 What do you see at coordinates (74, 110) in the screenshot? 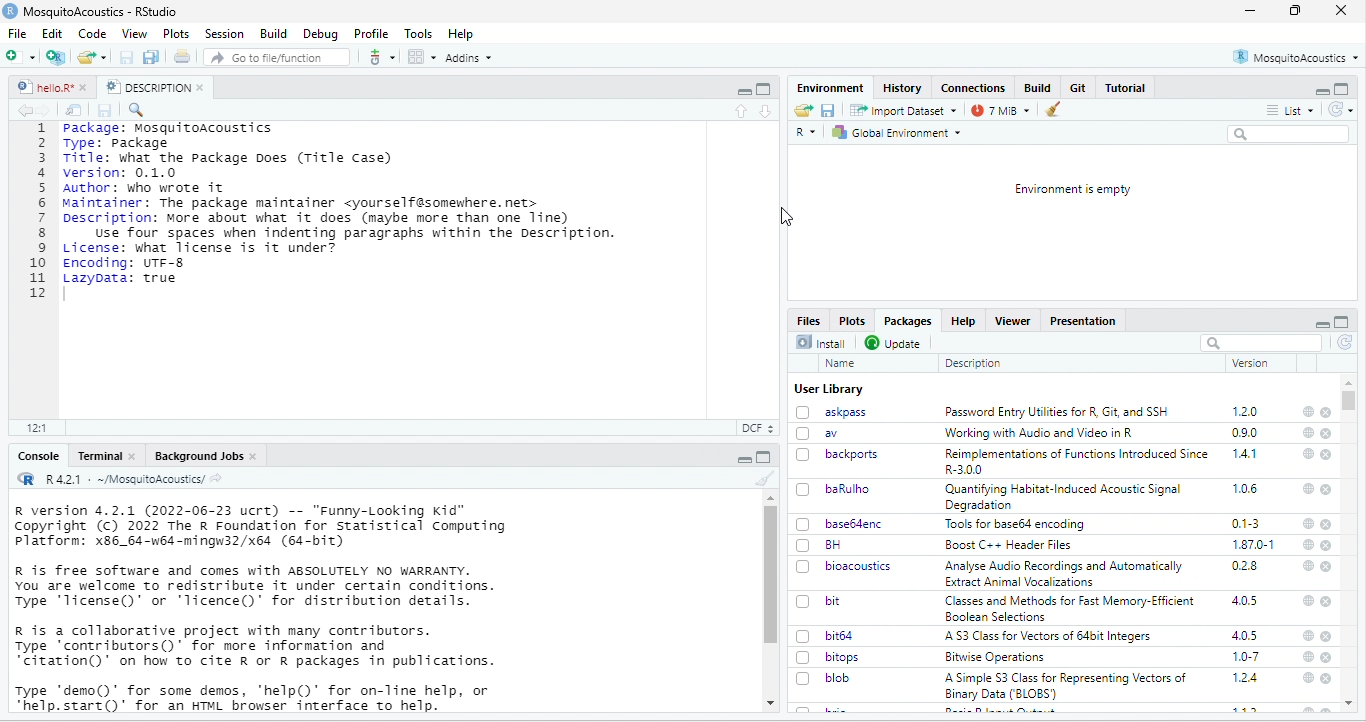
I see `Show in new window` at bounding box center [74, 110].